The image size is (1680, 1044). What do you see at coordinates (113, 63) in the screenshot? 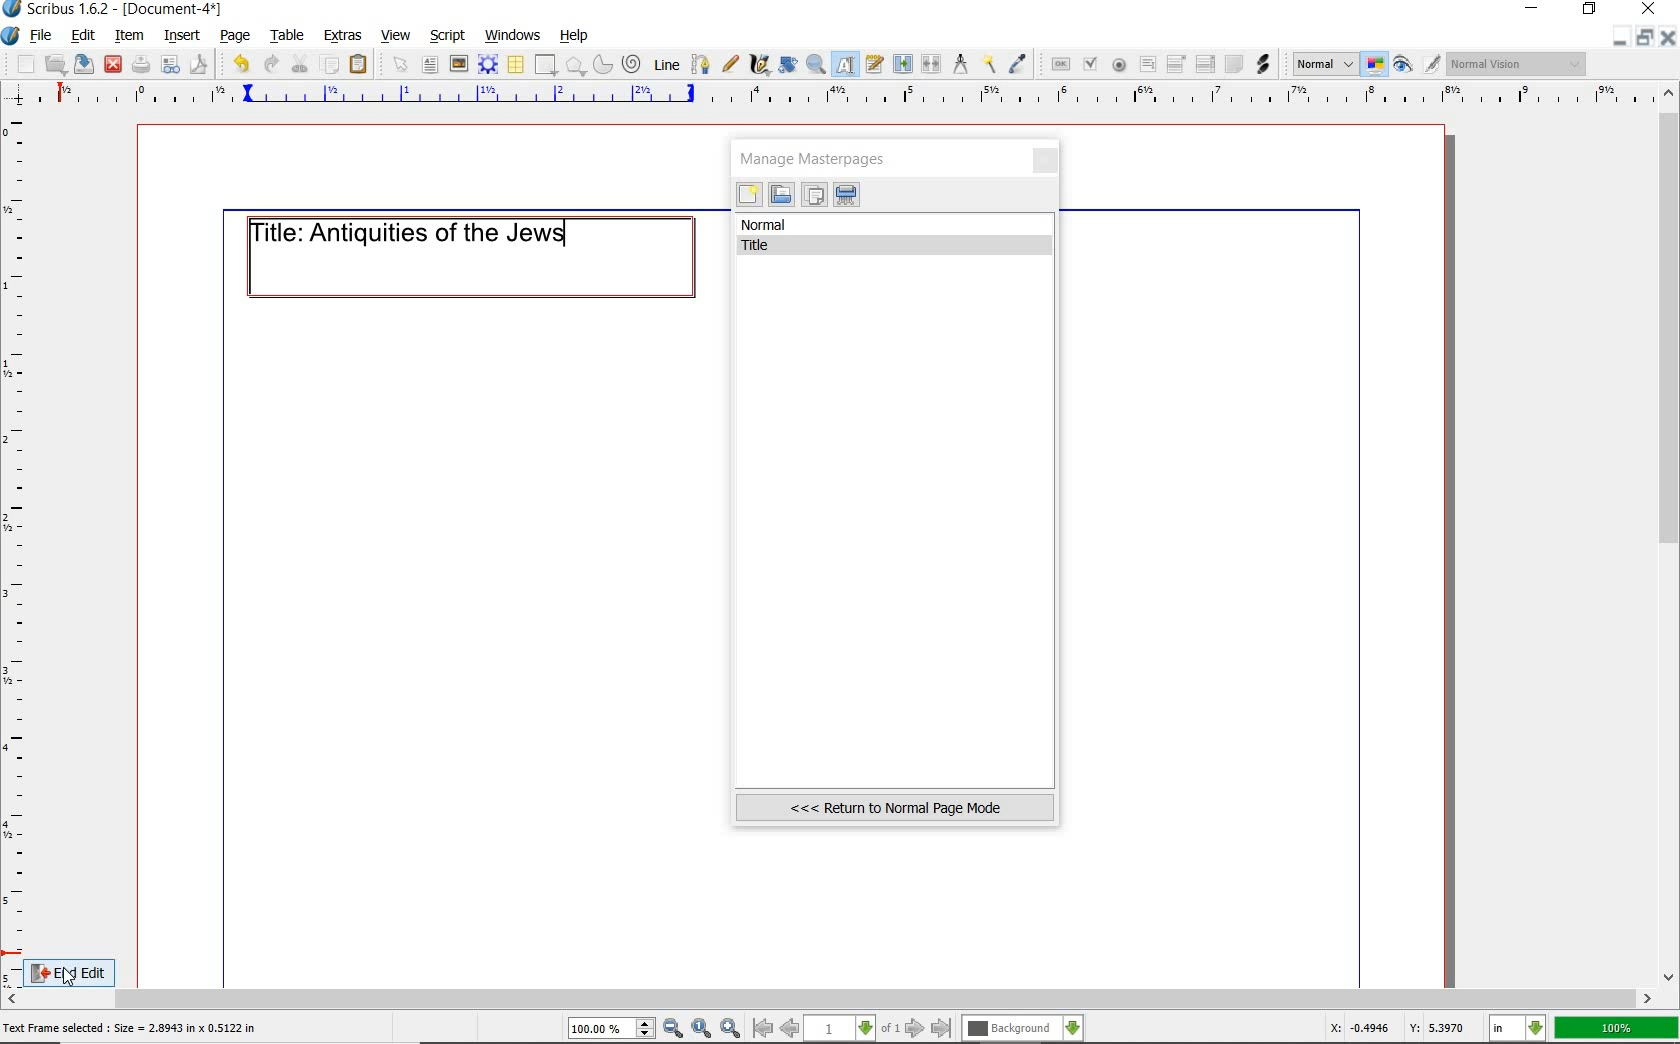
I see `close` at bounding box center [113, 63].